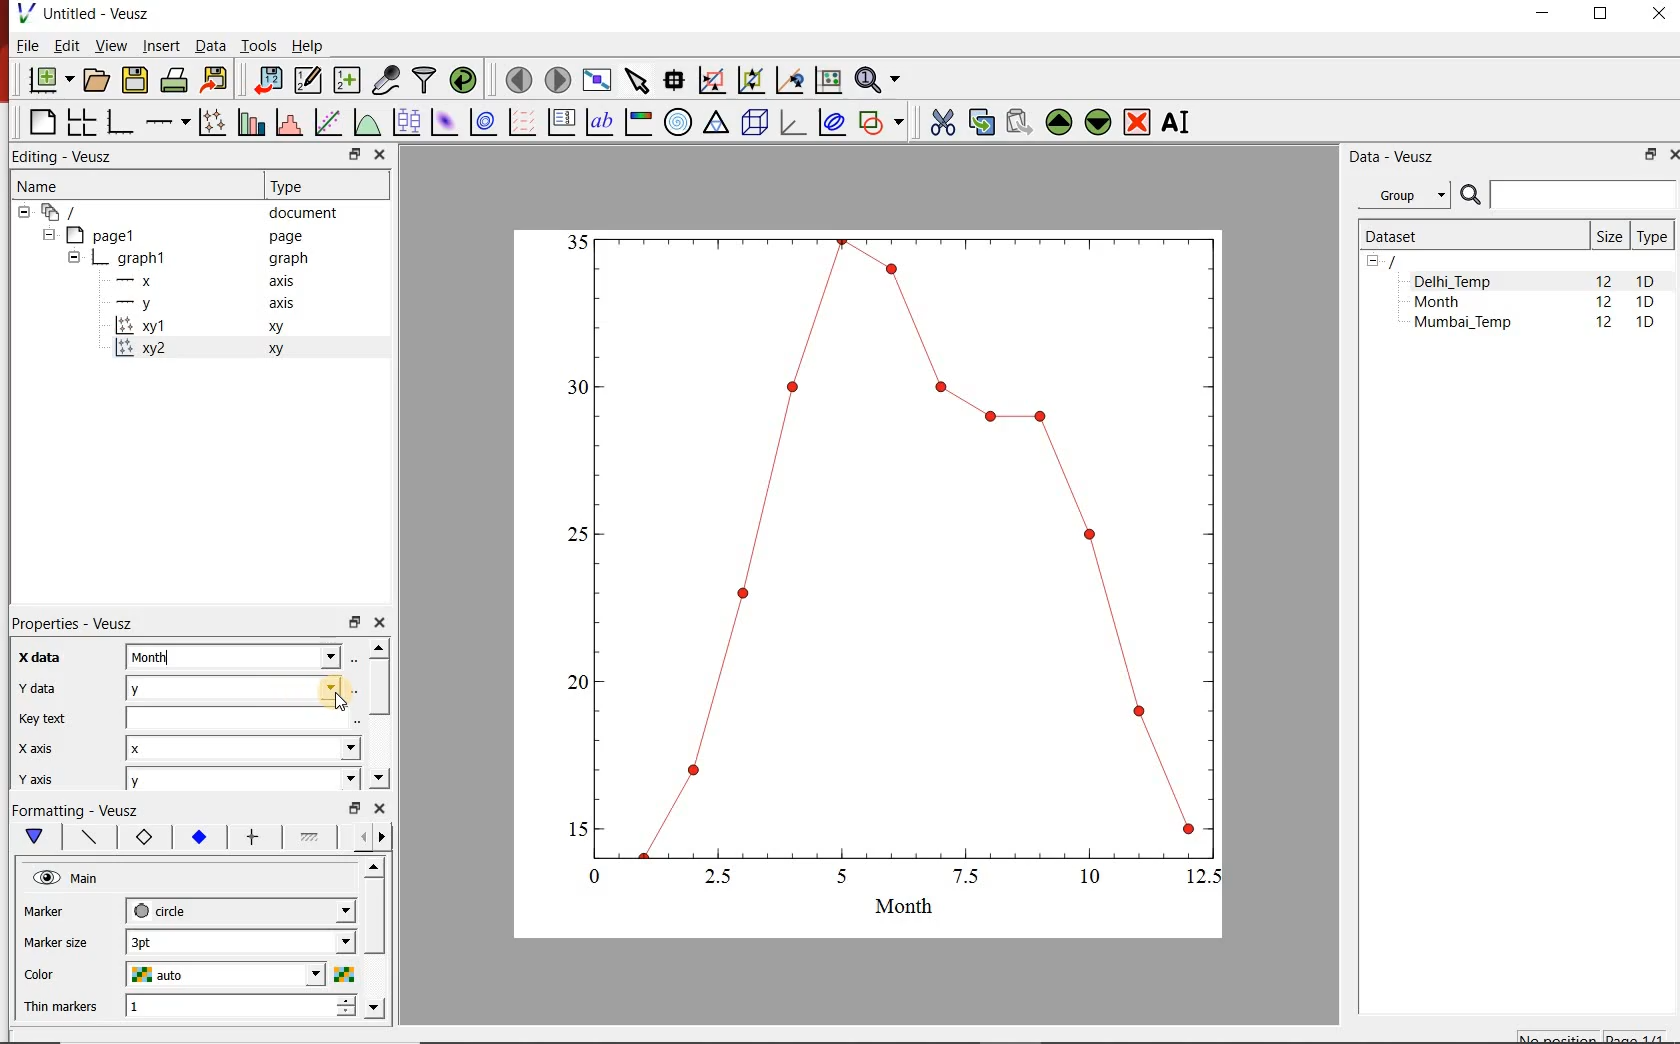 This screenshot has height=1044, width=1680. I want to click on image color bar, so click(638, 122).